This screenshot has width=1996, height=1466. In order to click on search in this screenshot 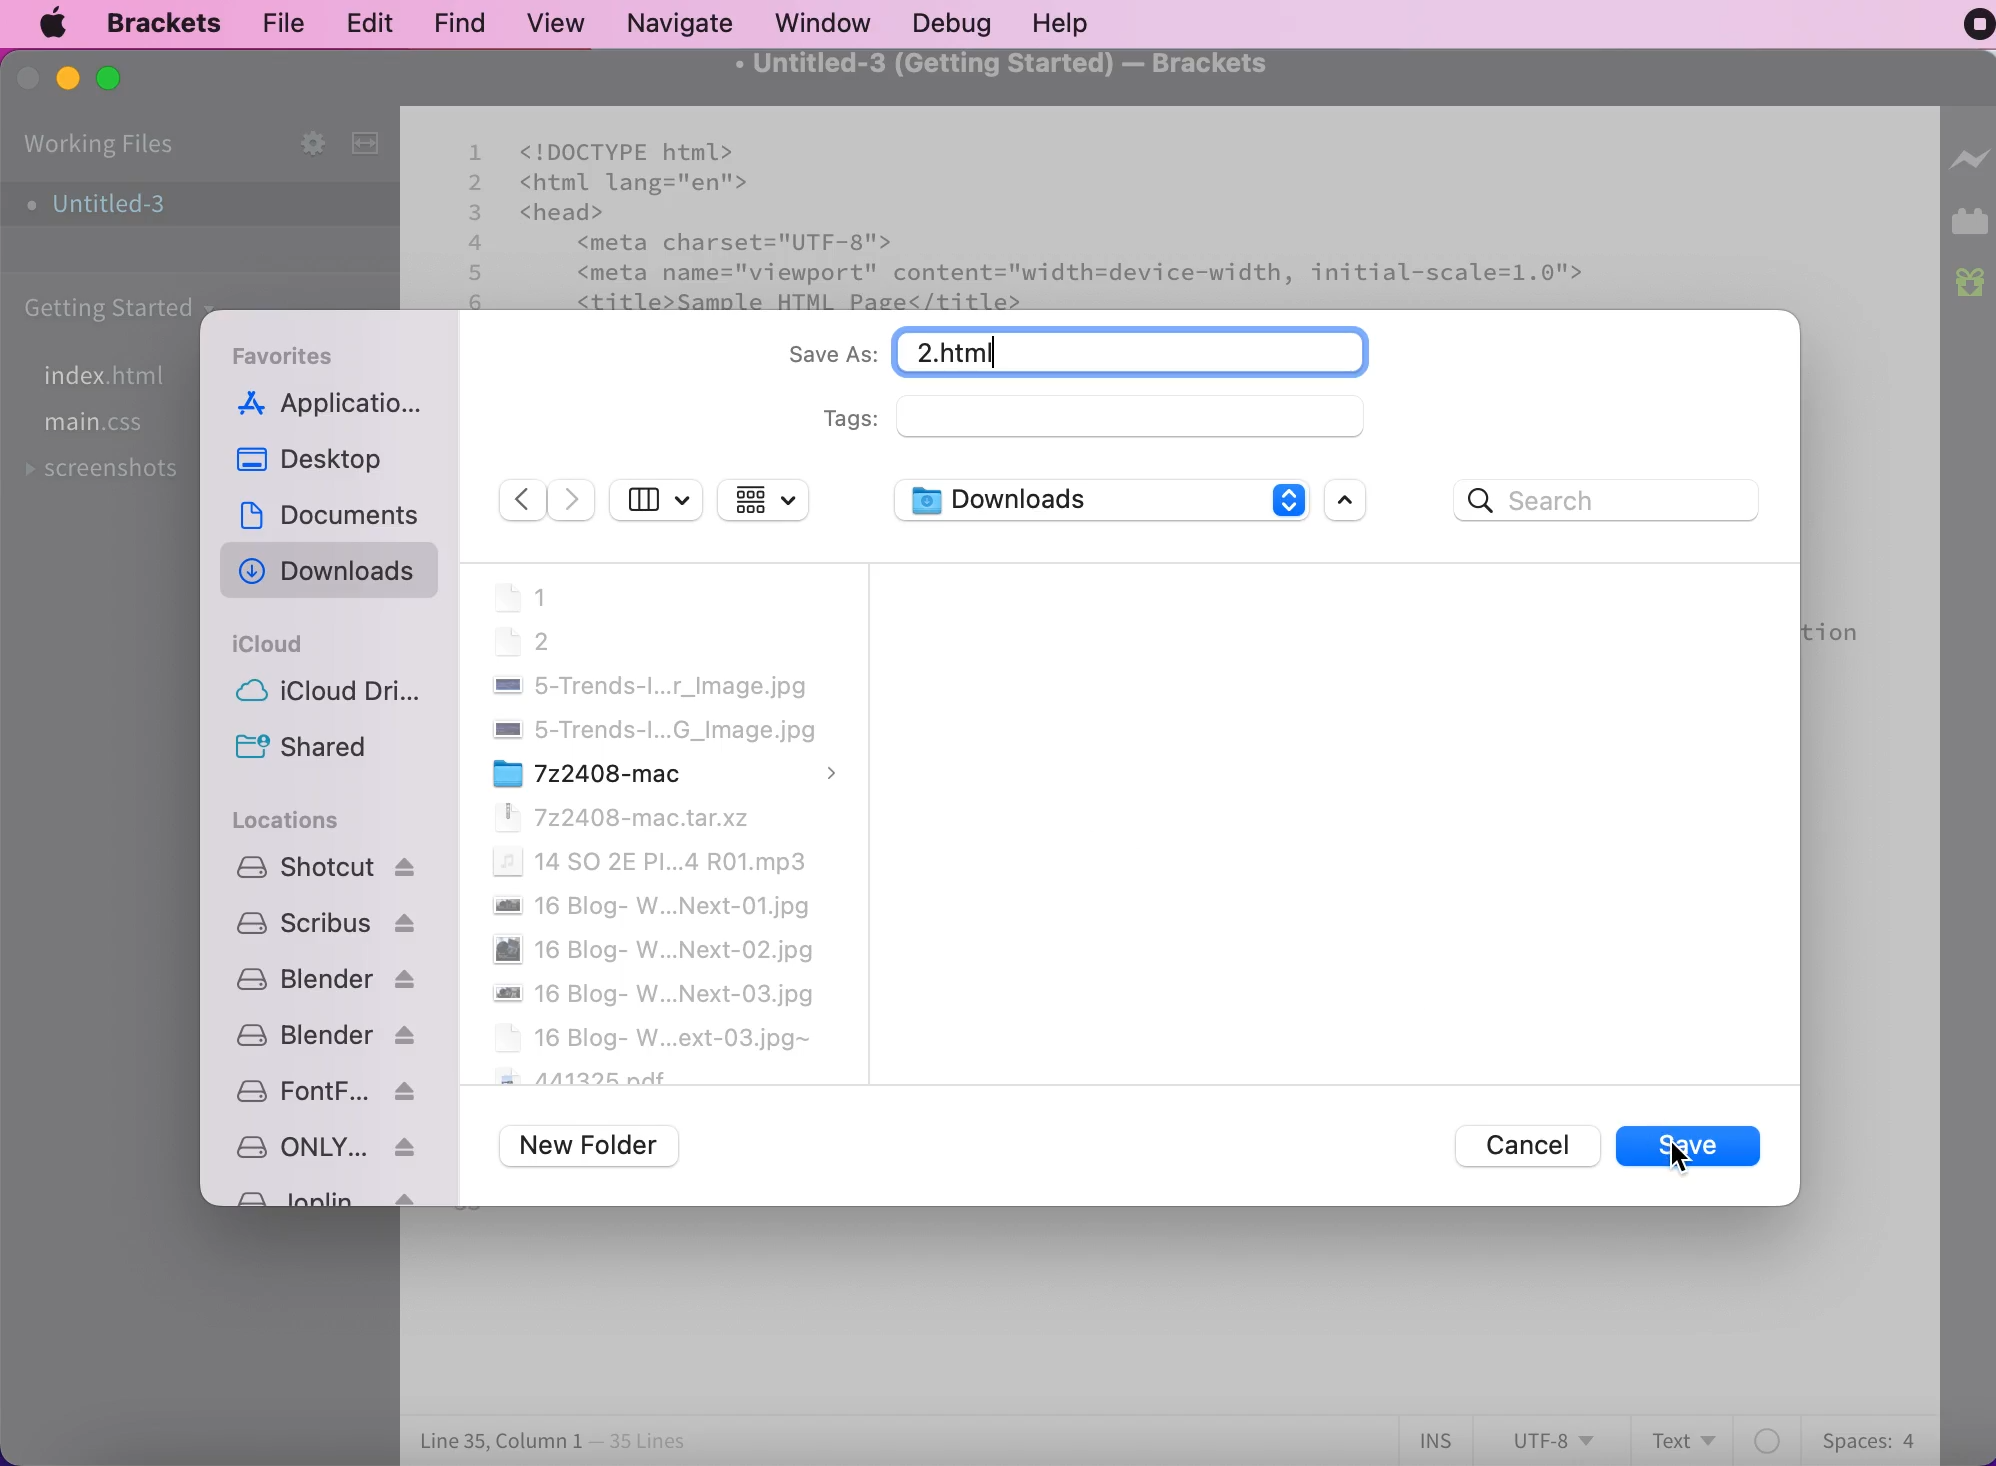, I will do `click(1608, 503)`.